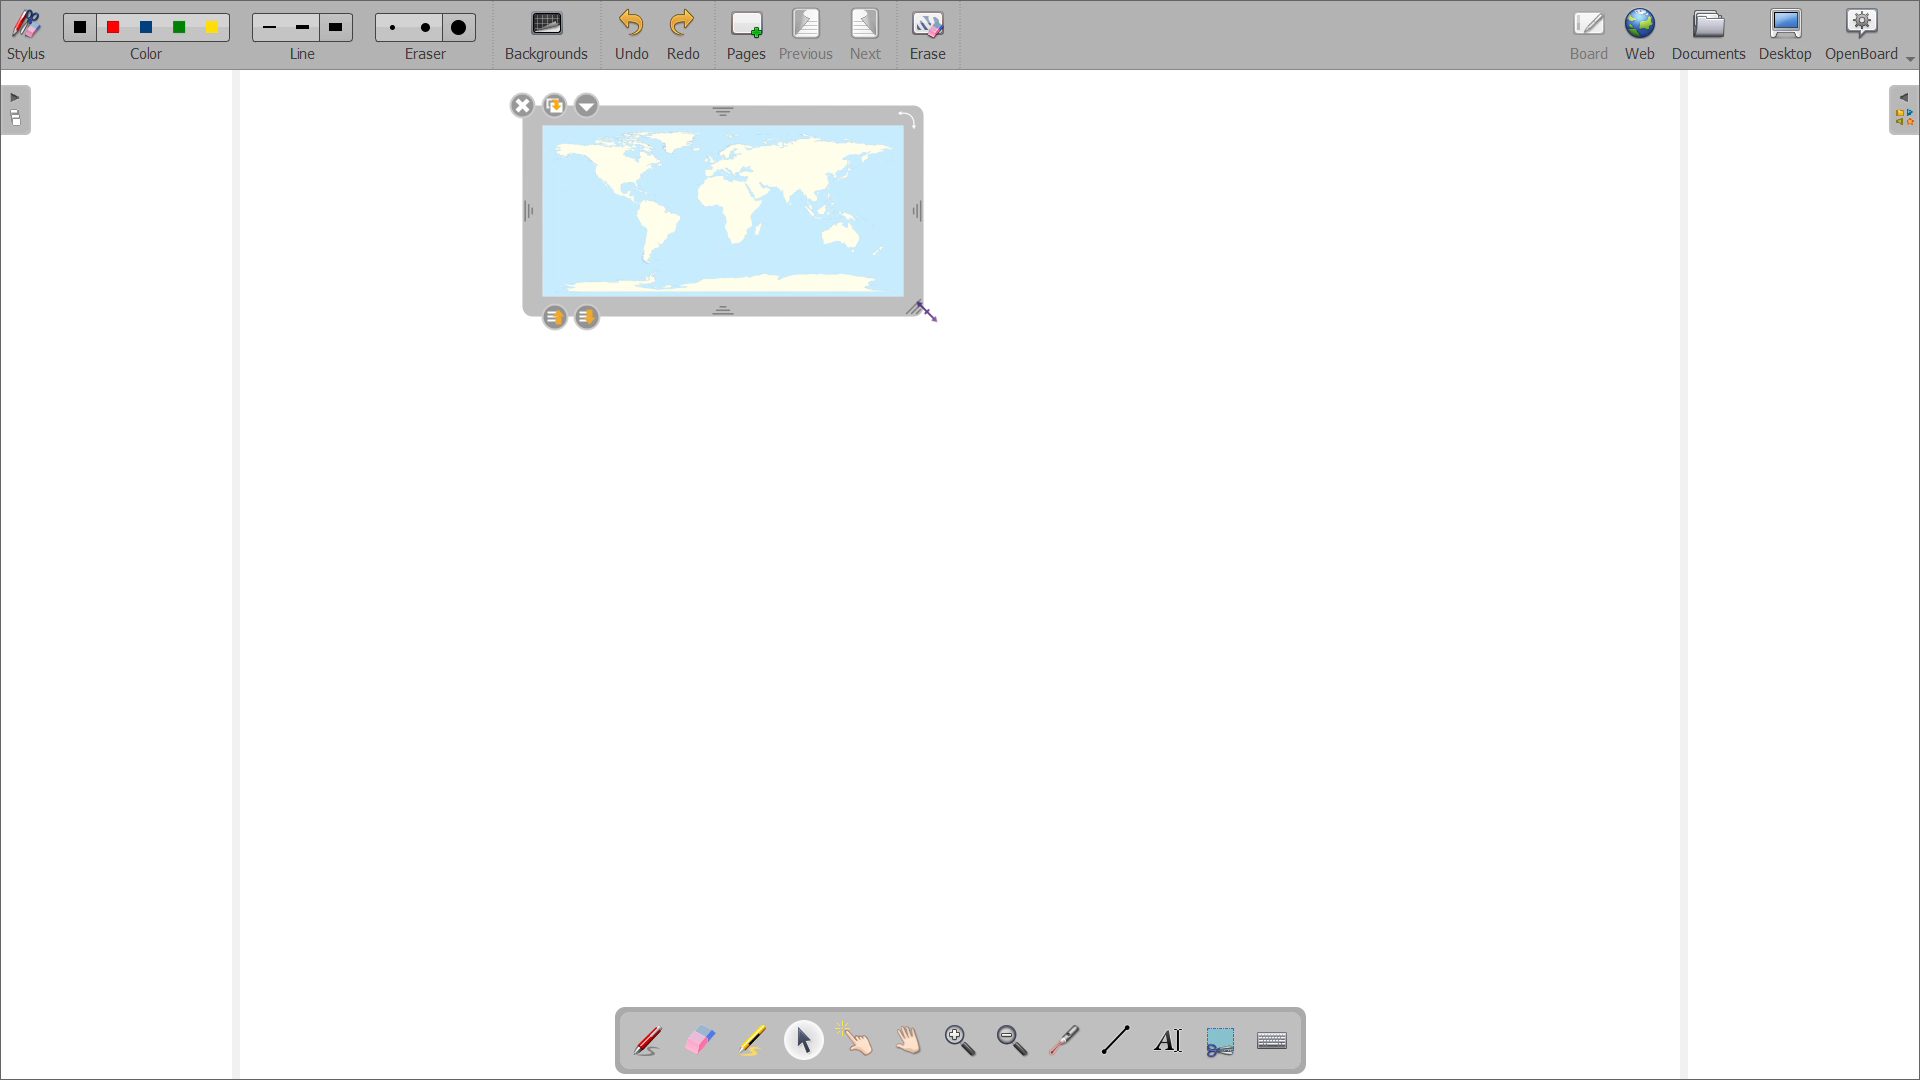 The height and width of the screenshot is (1080, 1920). I want to click on layer down, so click(588, 317).